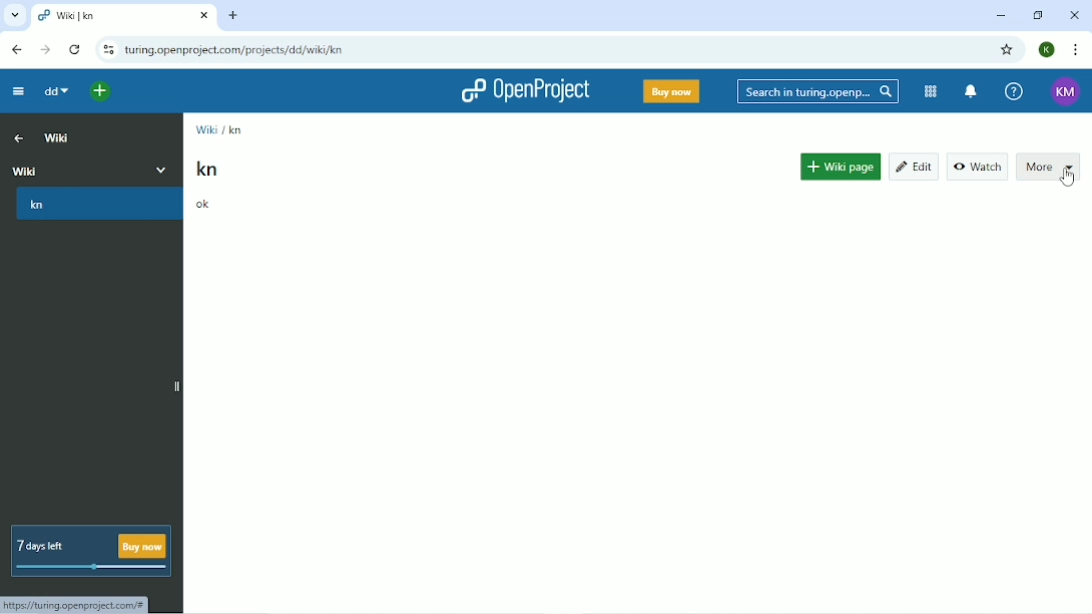 The width and height of the screenshot is (1092, 614). What do you see at coordinates (233, 15) in the screenshot?
I see `New tab` at bounding box center [233, 15].